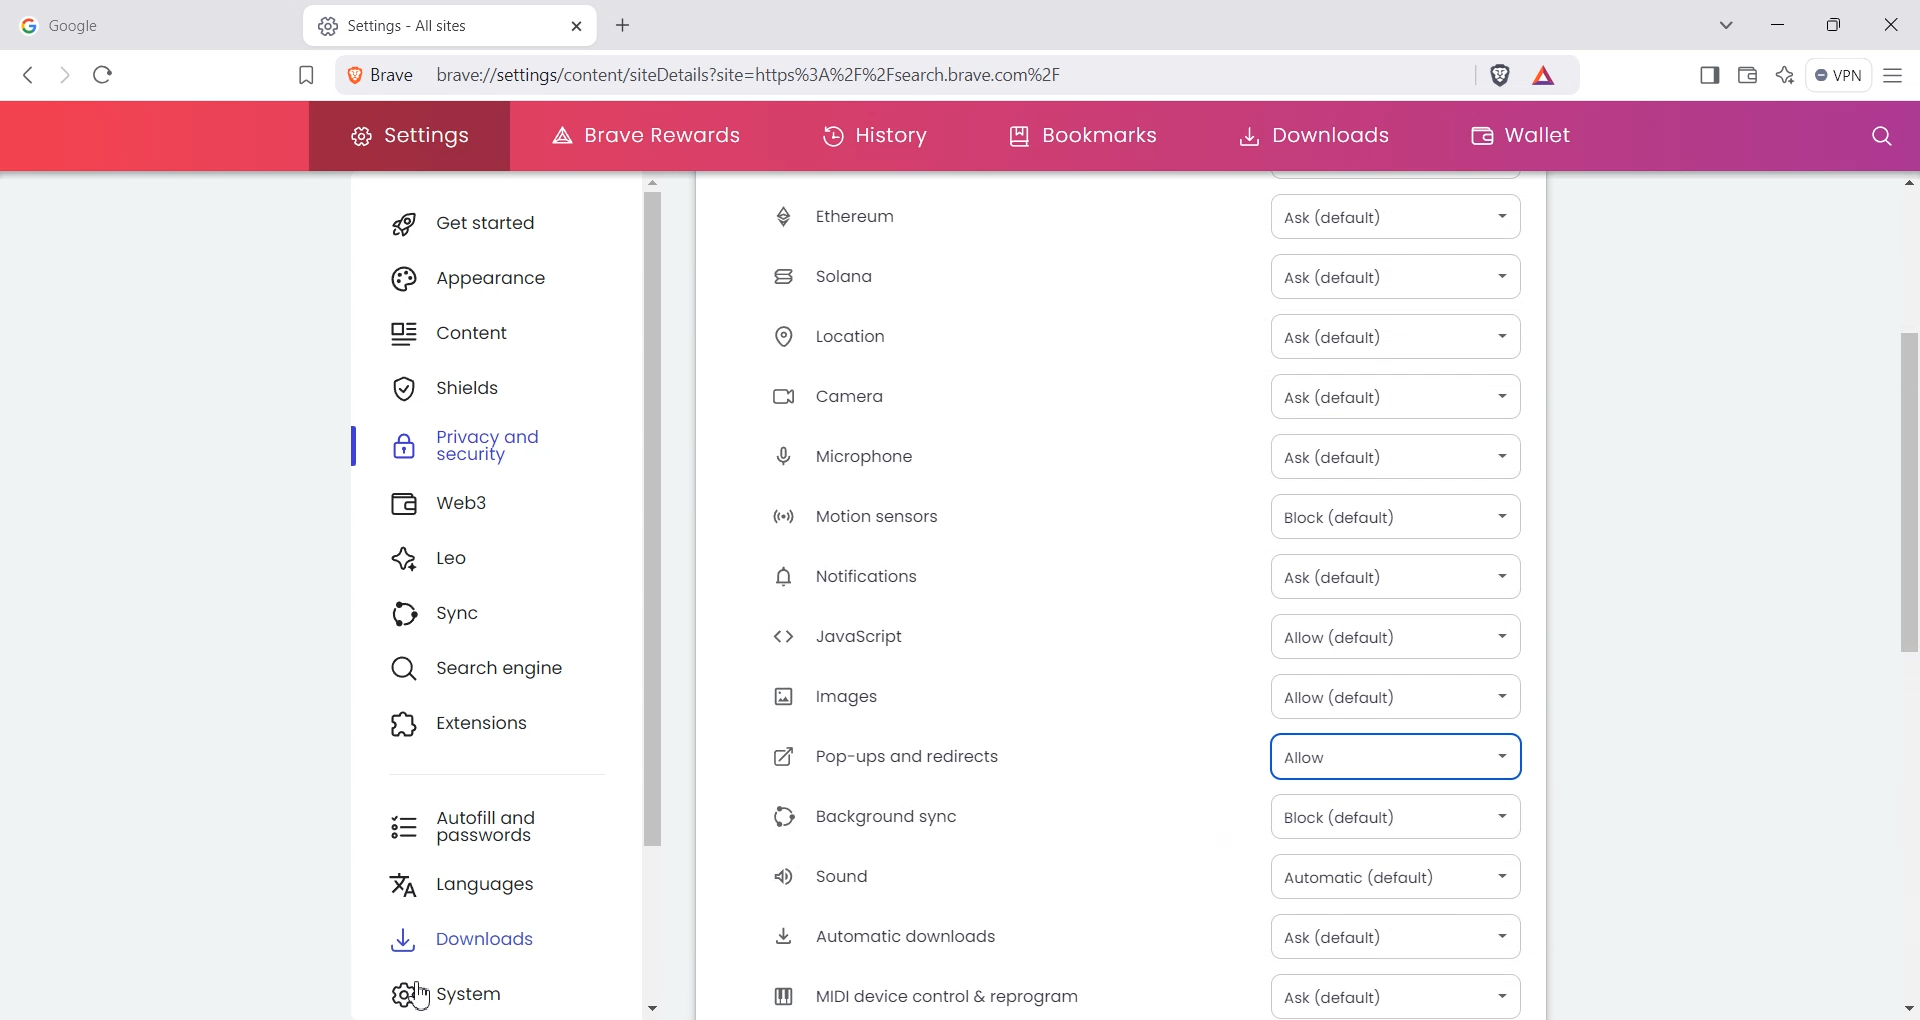  What do you see at coordinates (640, 136) in the screenshot?
I see `Brave Rewards` at bounding box center [640, 136].